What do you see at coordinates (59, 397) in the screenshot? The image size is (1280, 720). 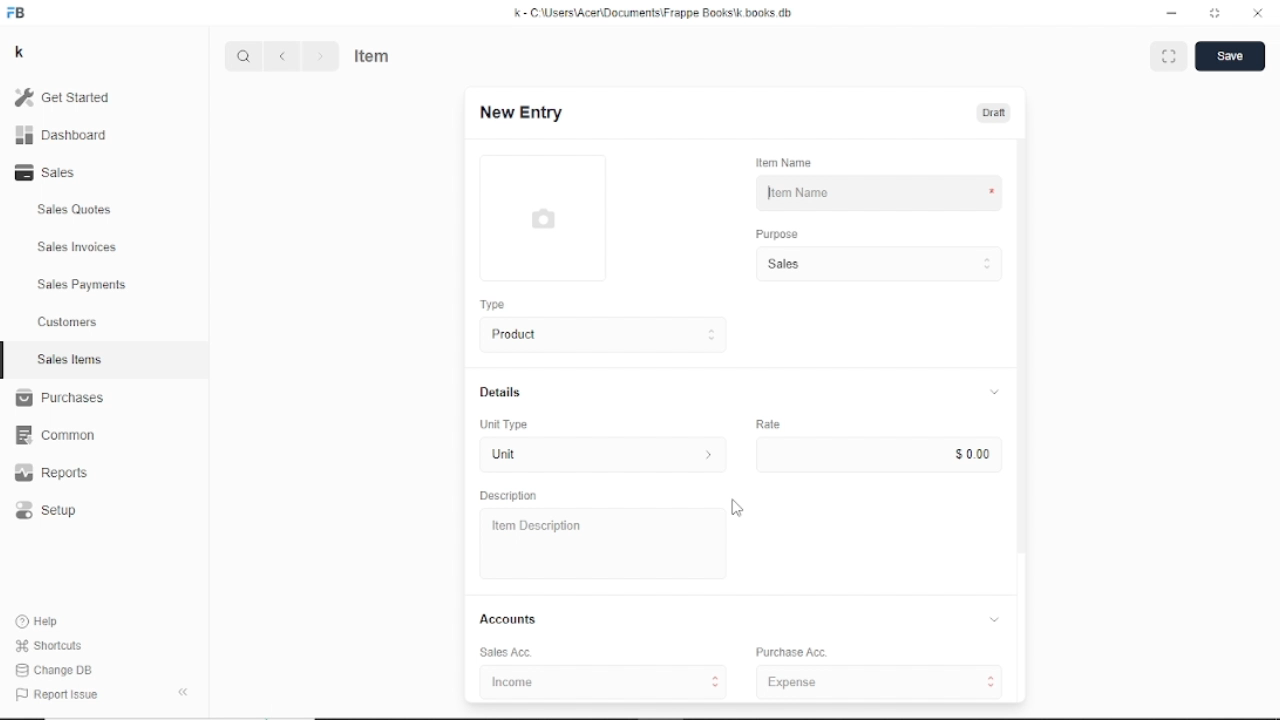 I see `Purchases` at bounding box center [59, 397].